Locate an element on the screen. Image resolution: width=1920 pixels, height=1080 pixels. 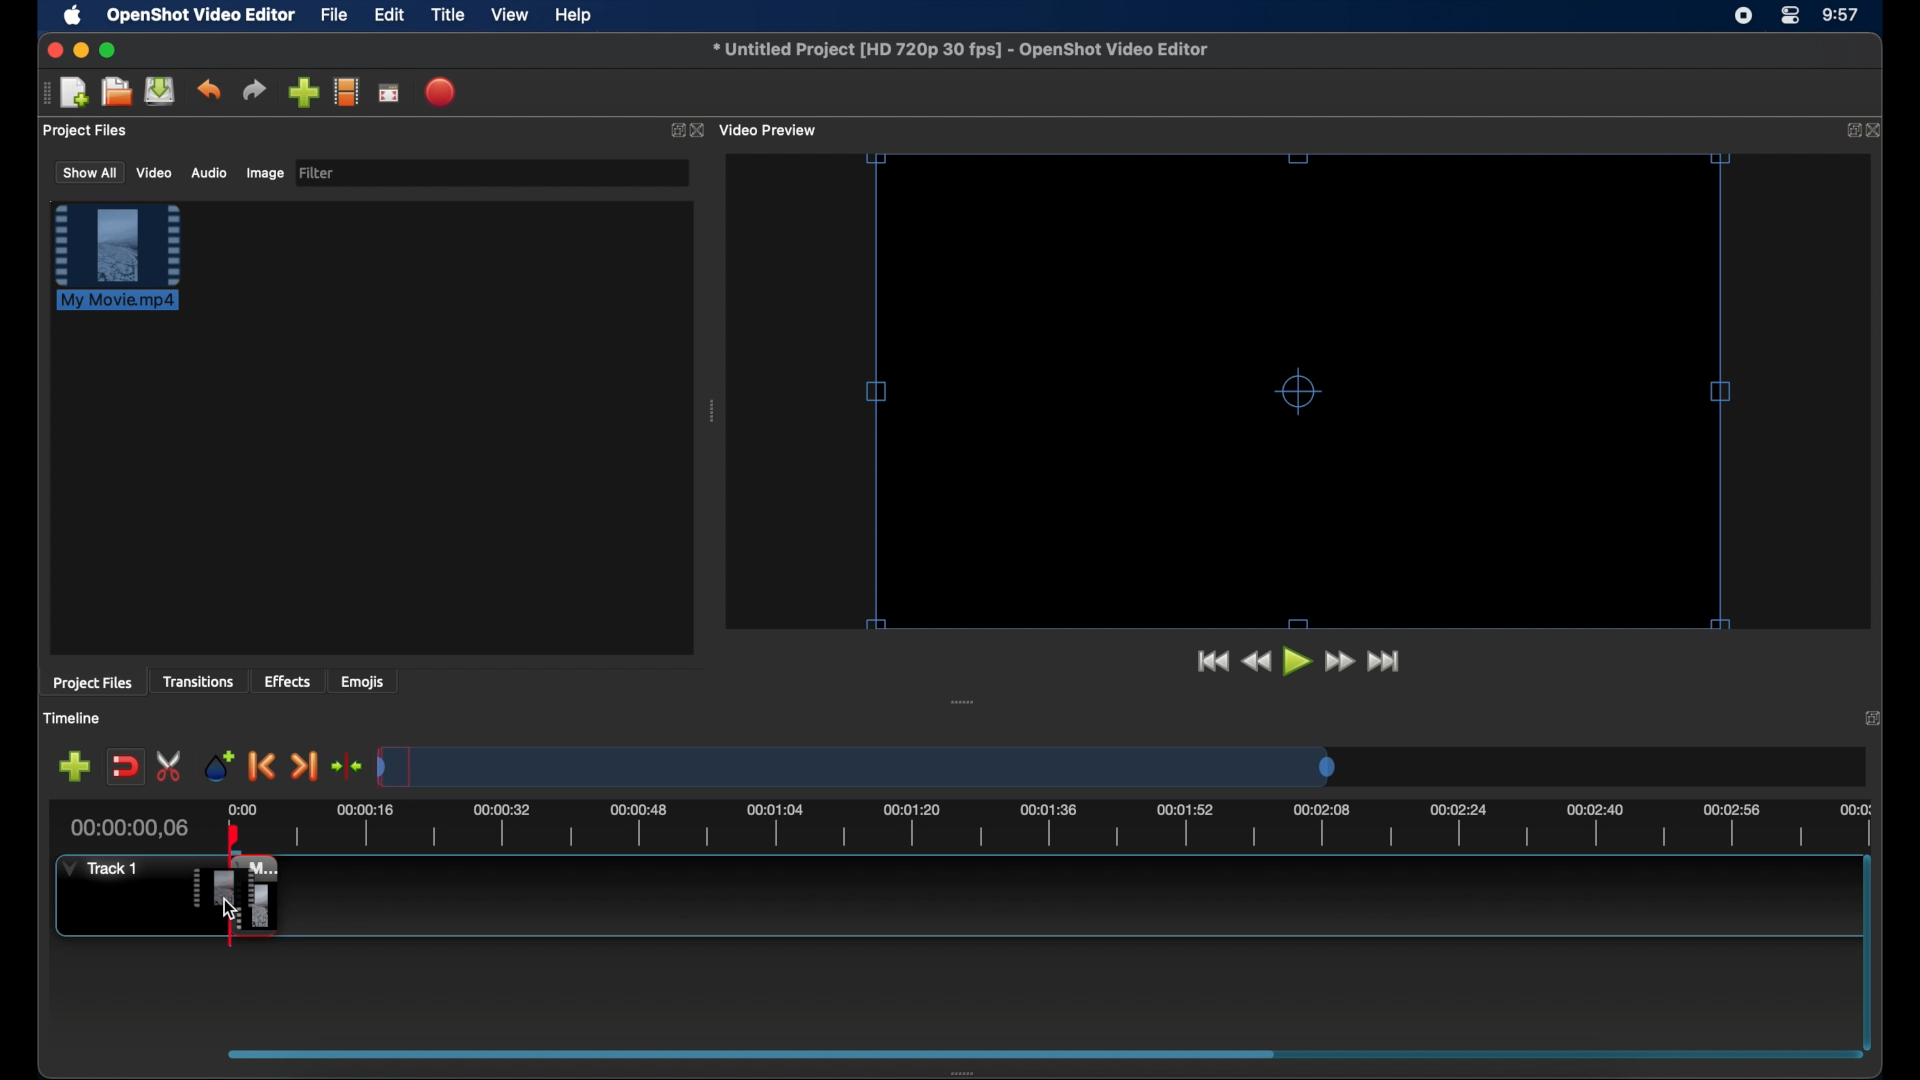
audio is located at coordinates (208, 173).